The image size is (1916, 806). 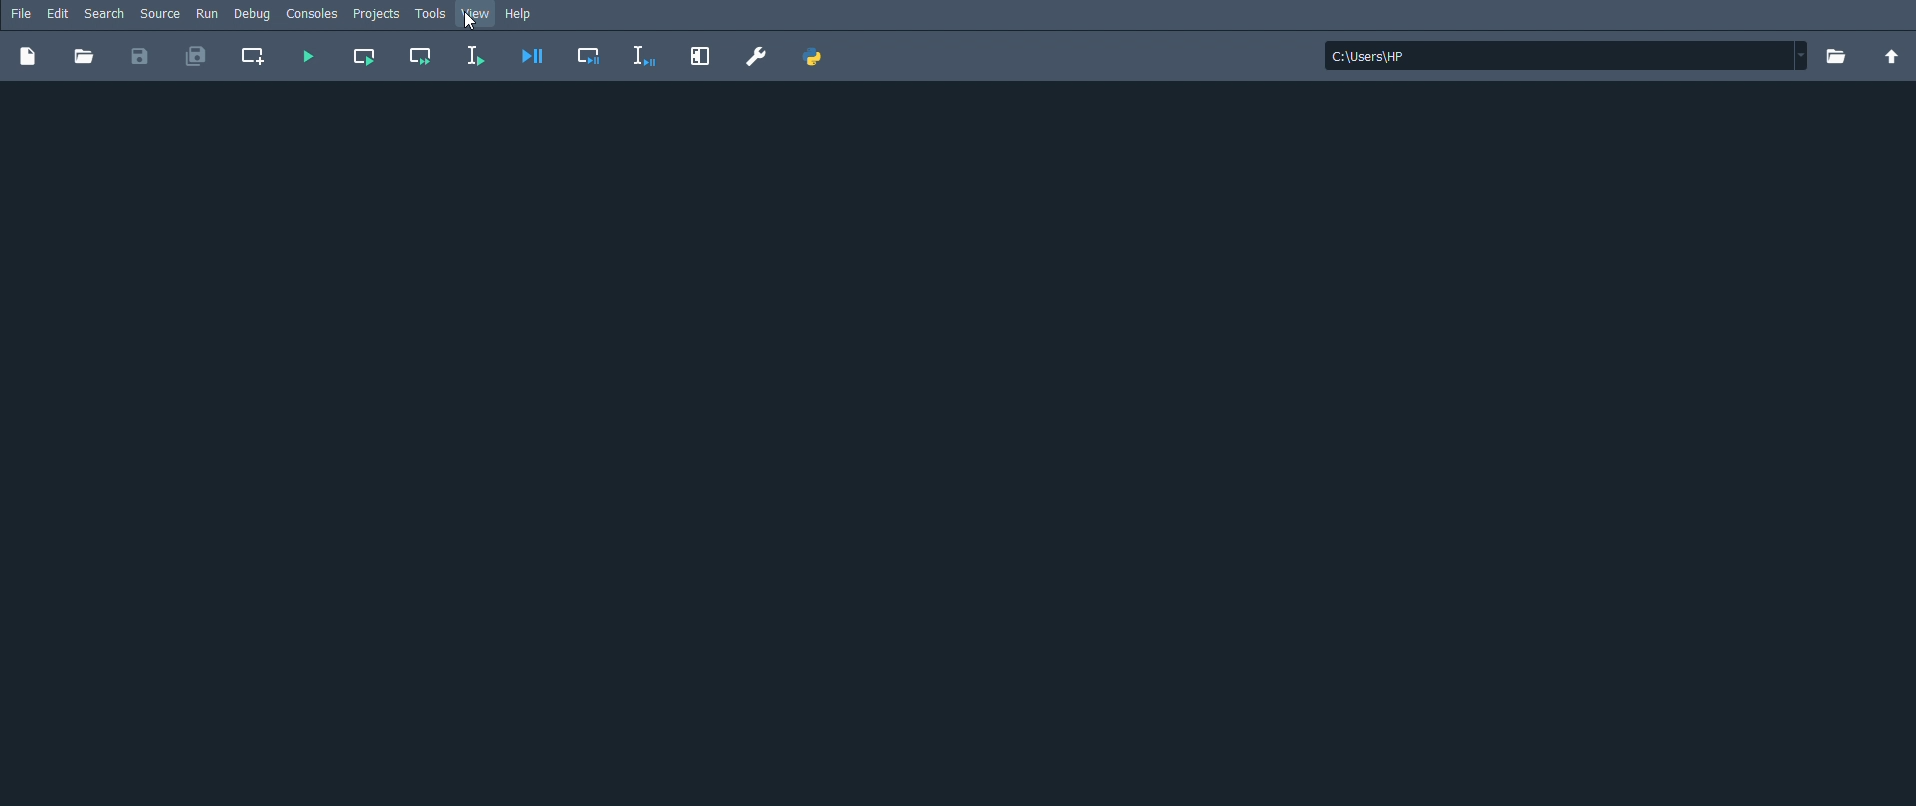 What do you see at coordinates (531, 56) in the screenshot?
I see `Debug file` at bounding box center [531, 56].